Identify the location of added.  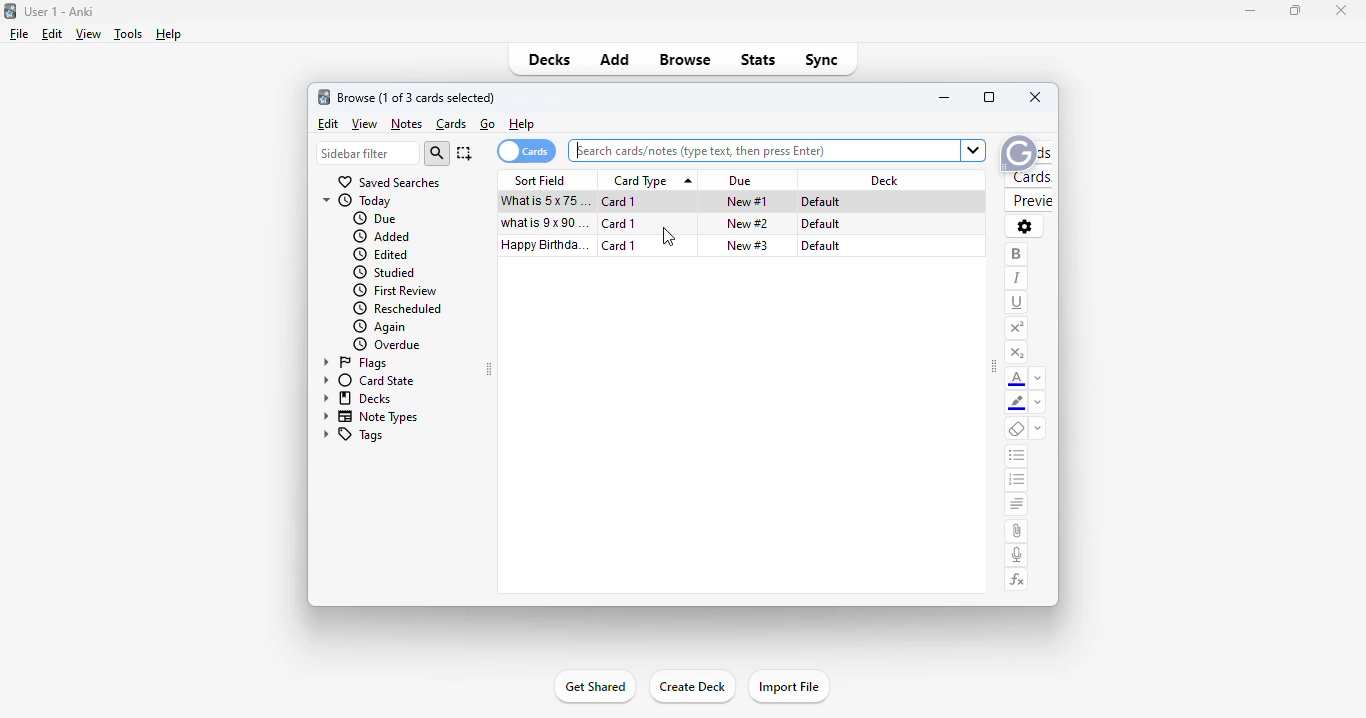
(382, 236).